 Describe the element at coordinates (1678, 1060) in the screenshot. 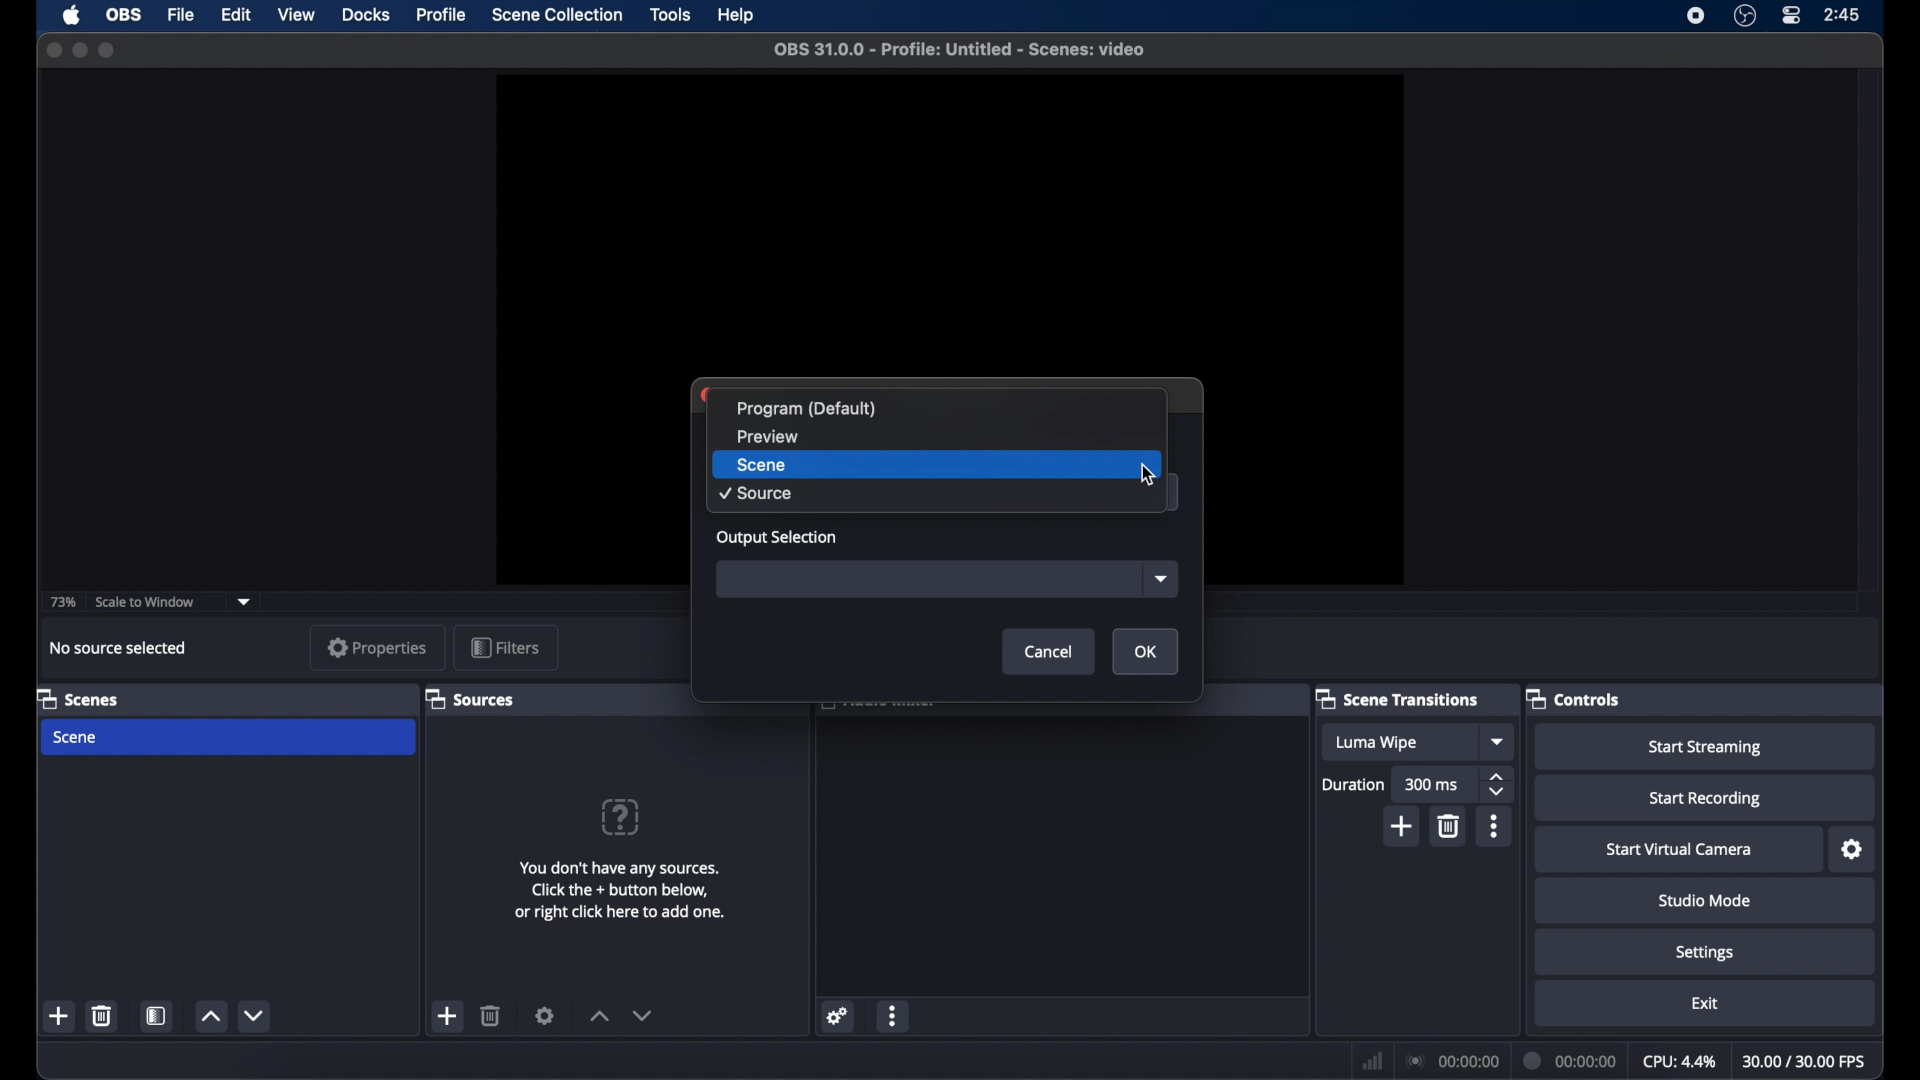

I see `cpu` at that location.